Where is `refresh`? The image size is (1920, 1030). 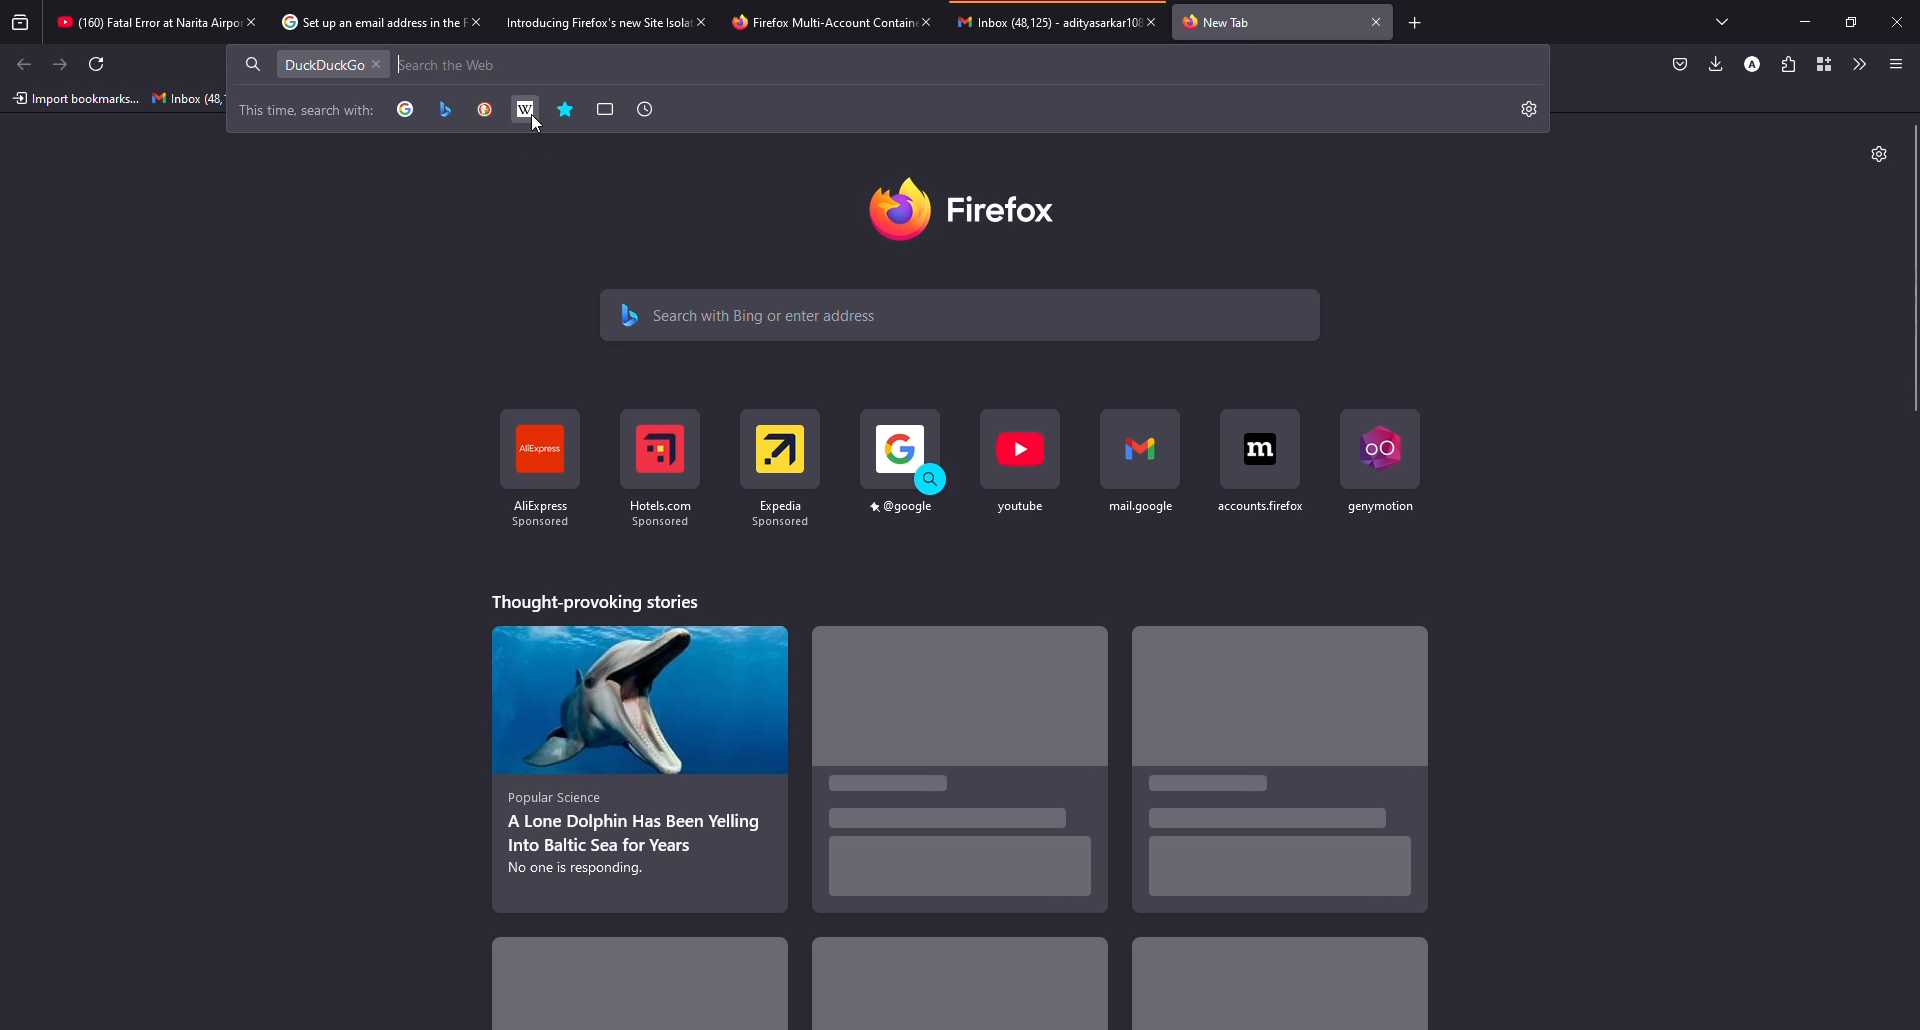 refresh is located at coordinates (94, 64).